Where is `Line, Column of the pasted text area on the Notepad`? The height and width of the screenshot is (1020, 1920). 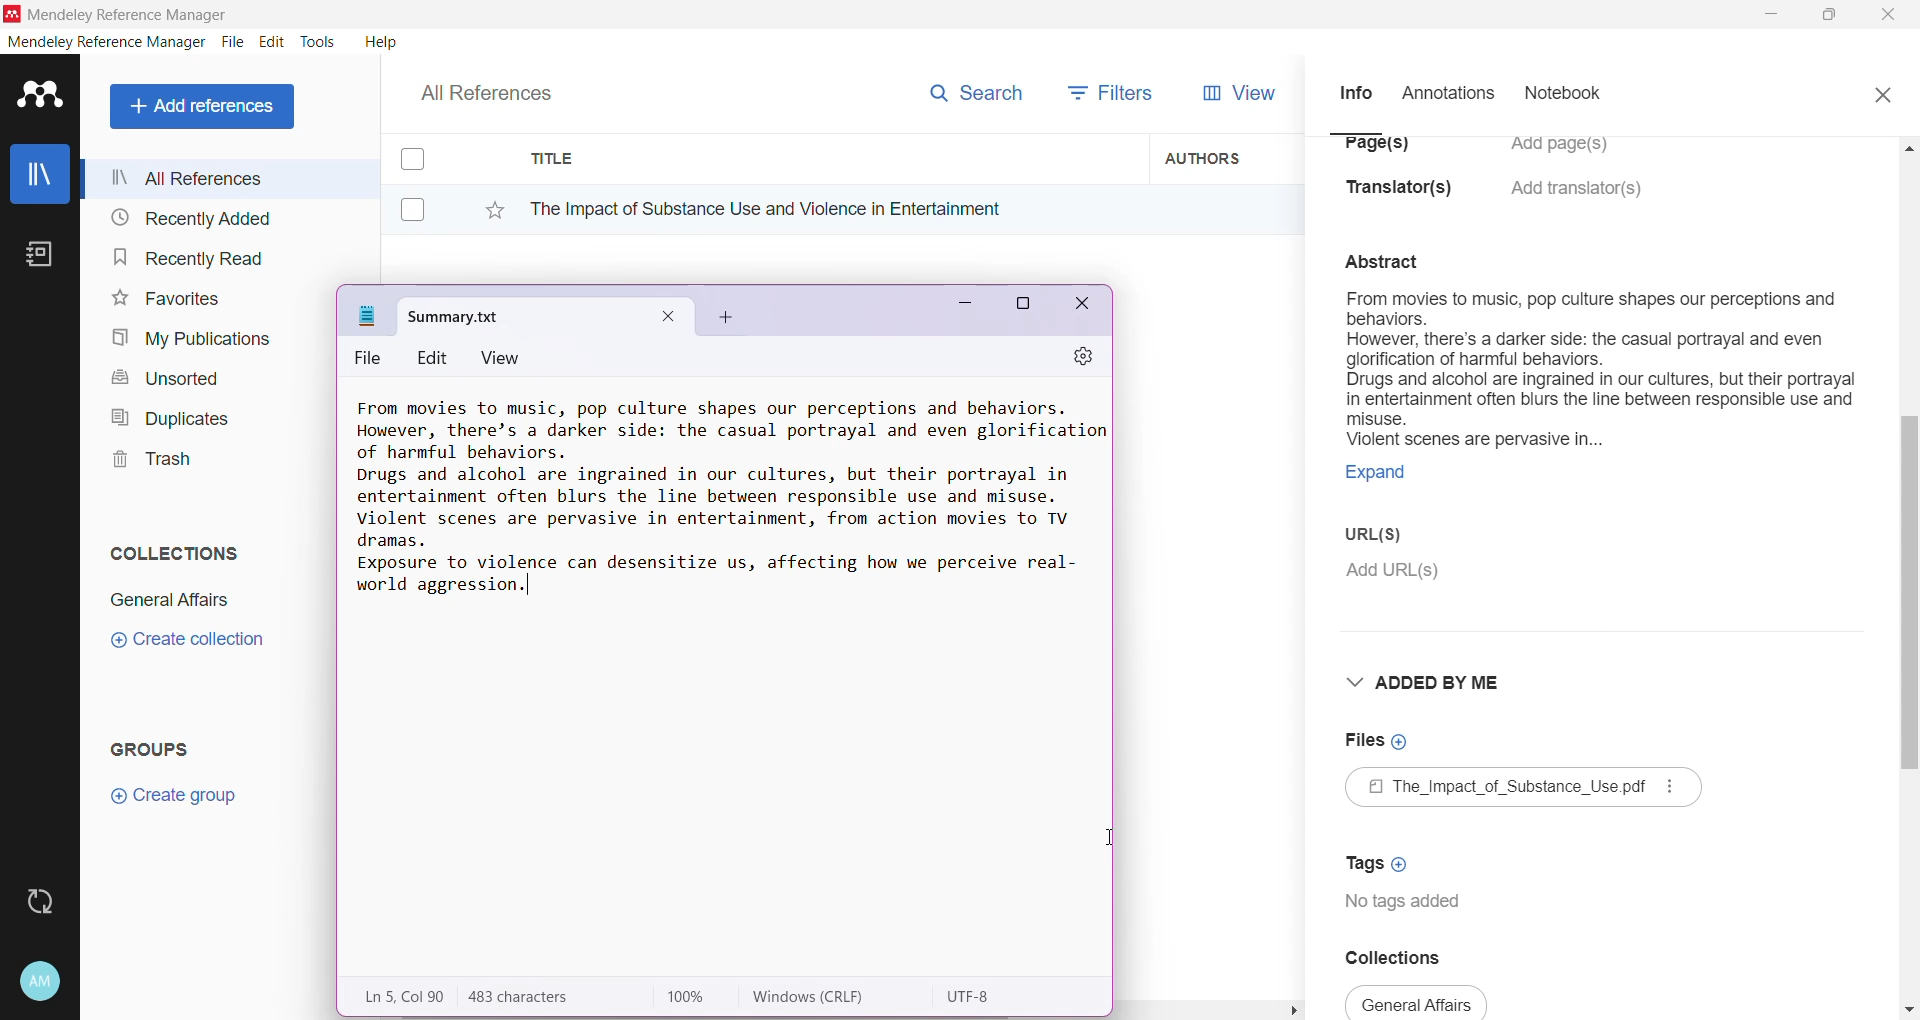
Line, Column of the pasted text area on the Notepad is located at coordinates (402, 996).